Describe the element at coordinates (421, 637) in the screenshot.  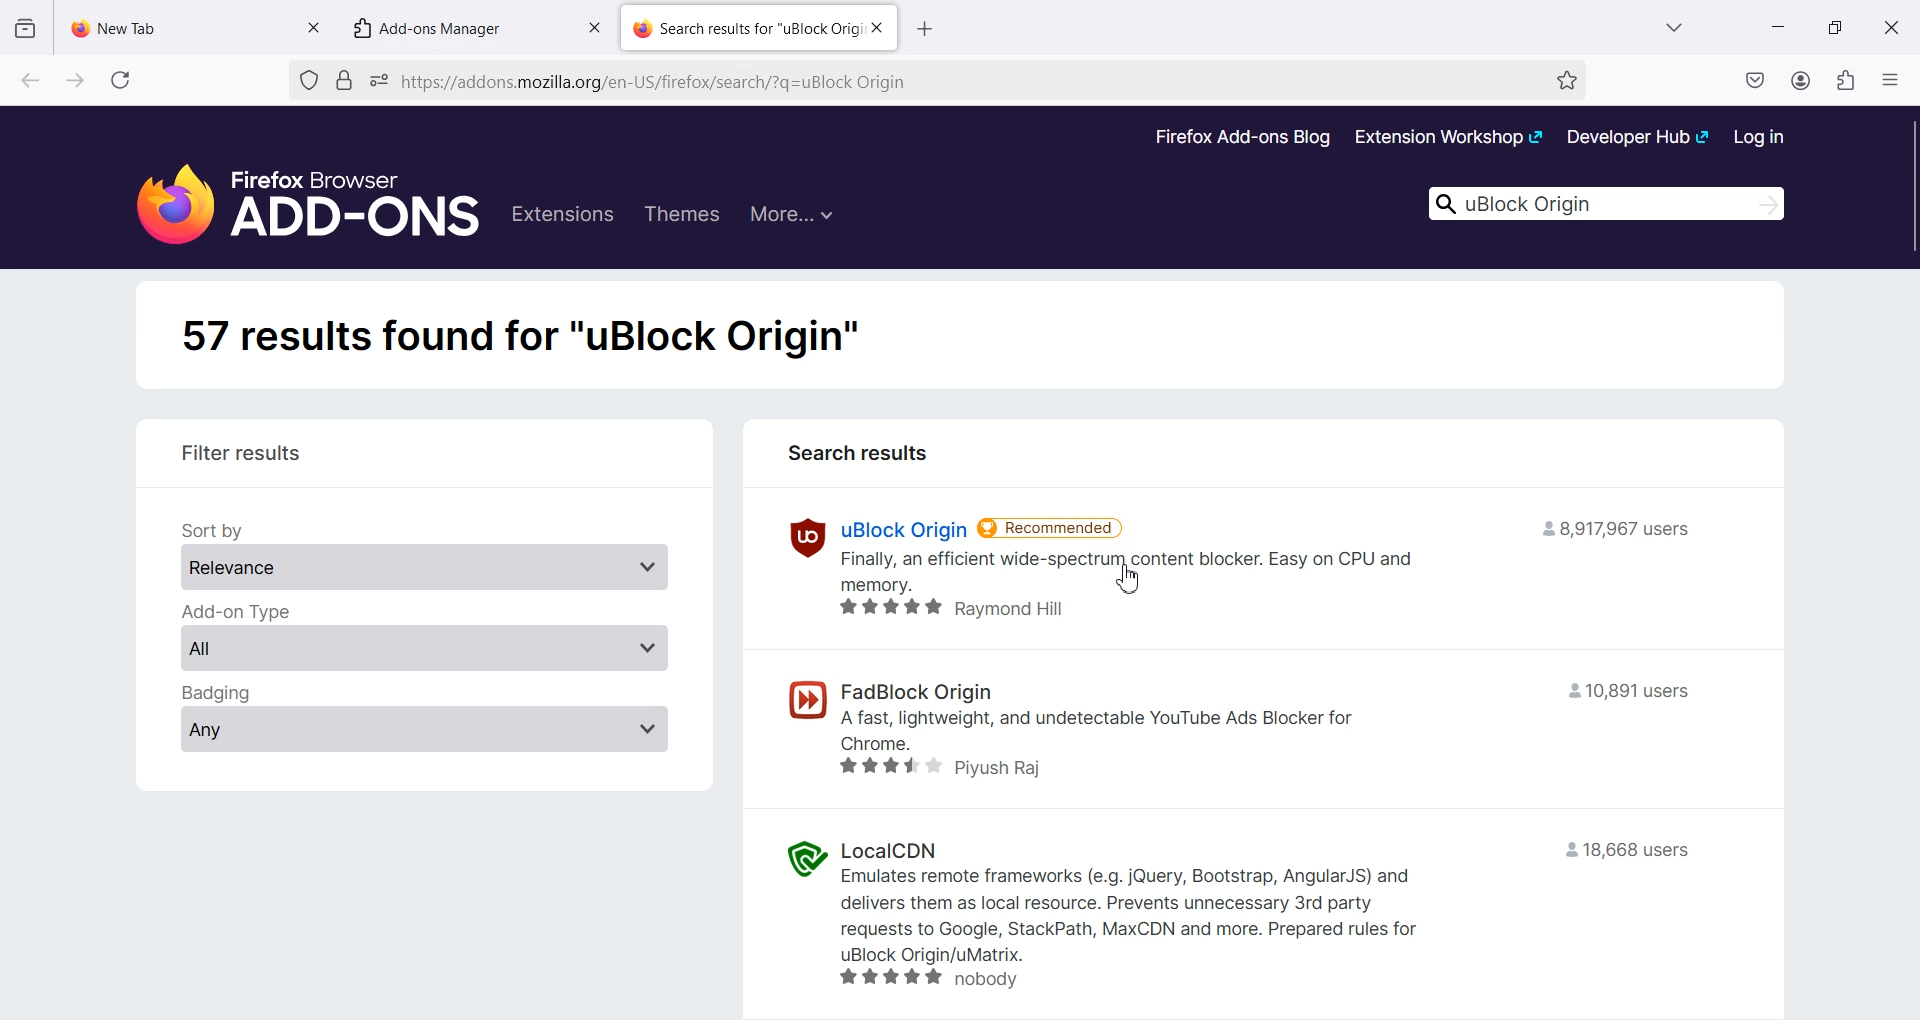
I see `Add-on Type - All` at that location.